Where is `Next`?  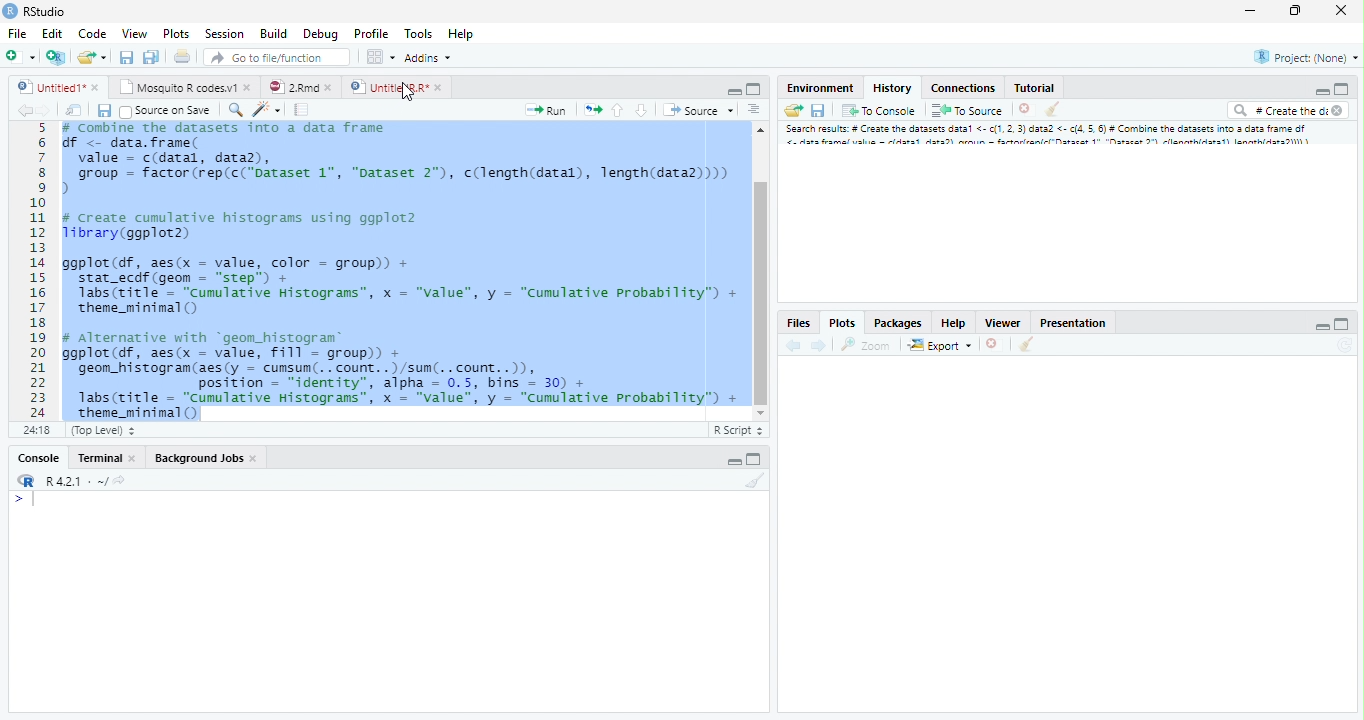 Next is located at coordinates (43, 114).